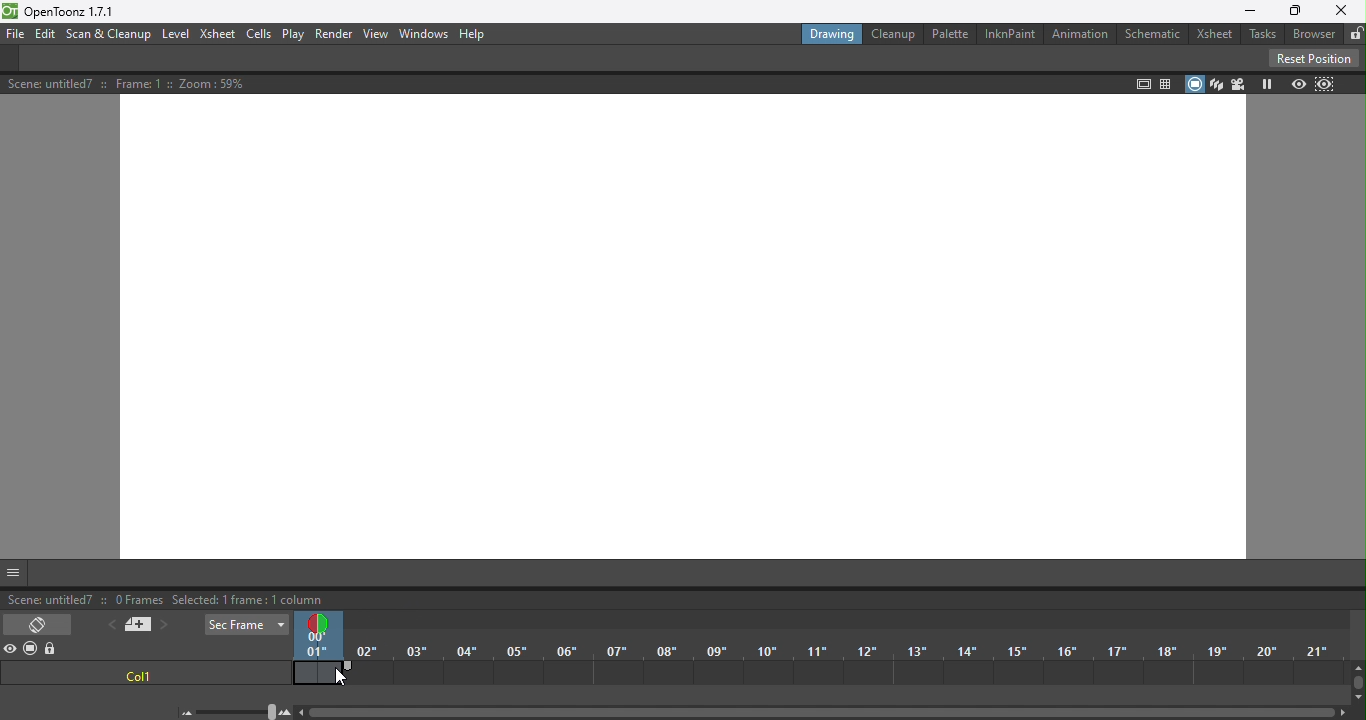 This screenshot has height=720, width=1366. What do you see at coordinates (218, 36) in the screenshot?
I see `Xsheet` at bounding box center [218, 36].